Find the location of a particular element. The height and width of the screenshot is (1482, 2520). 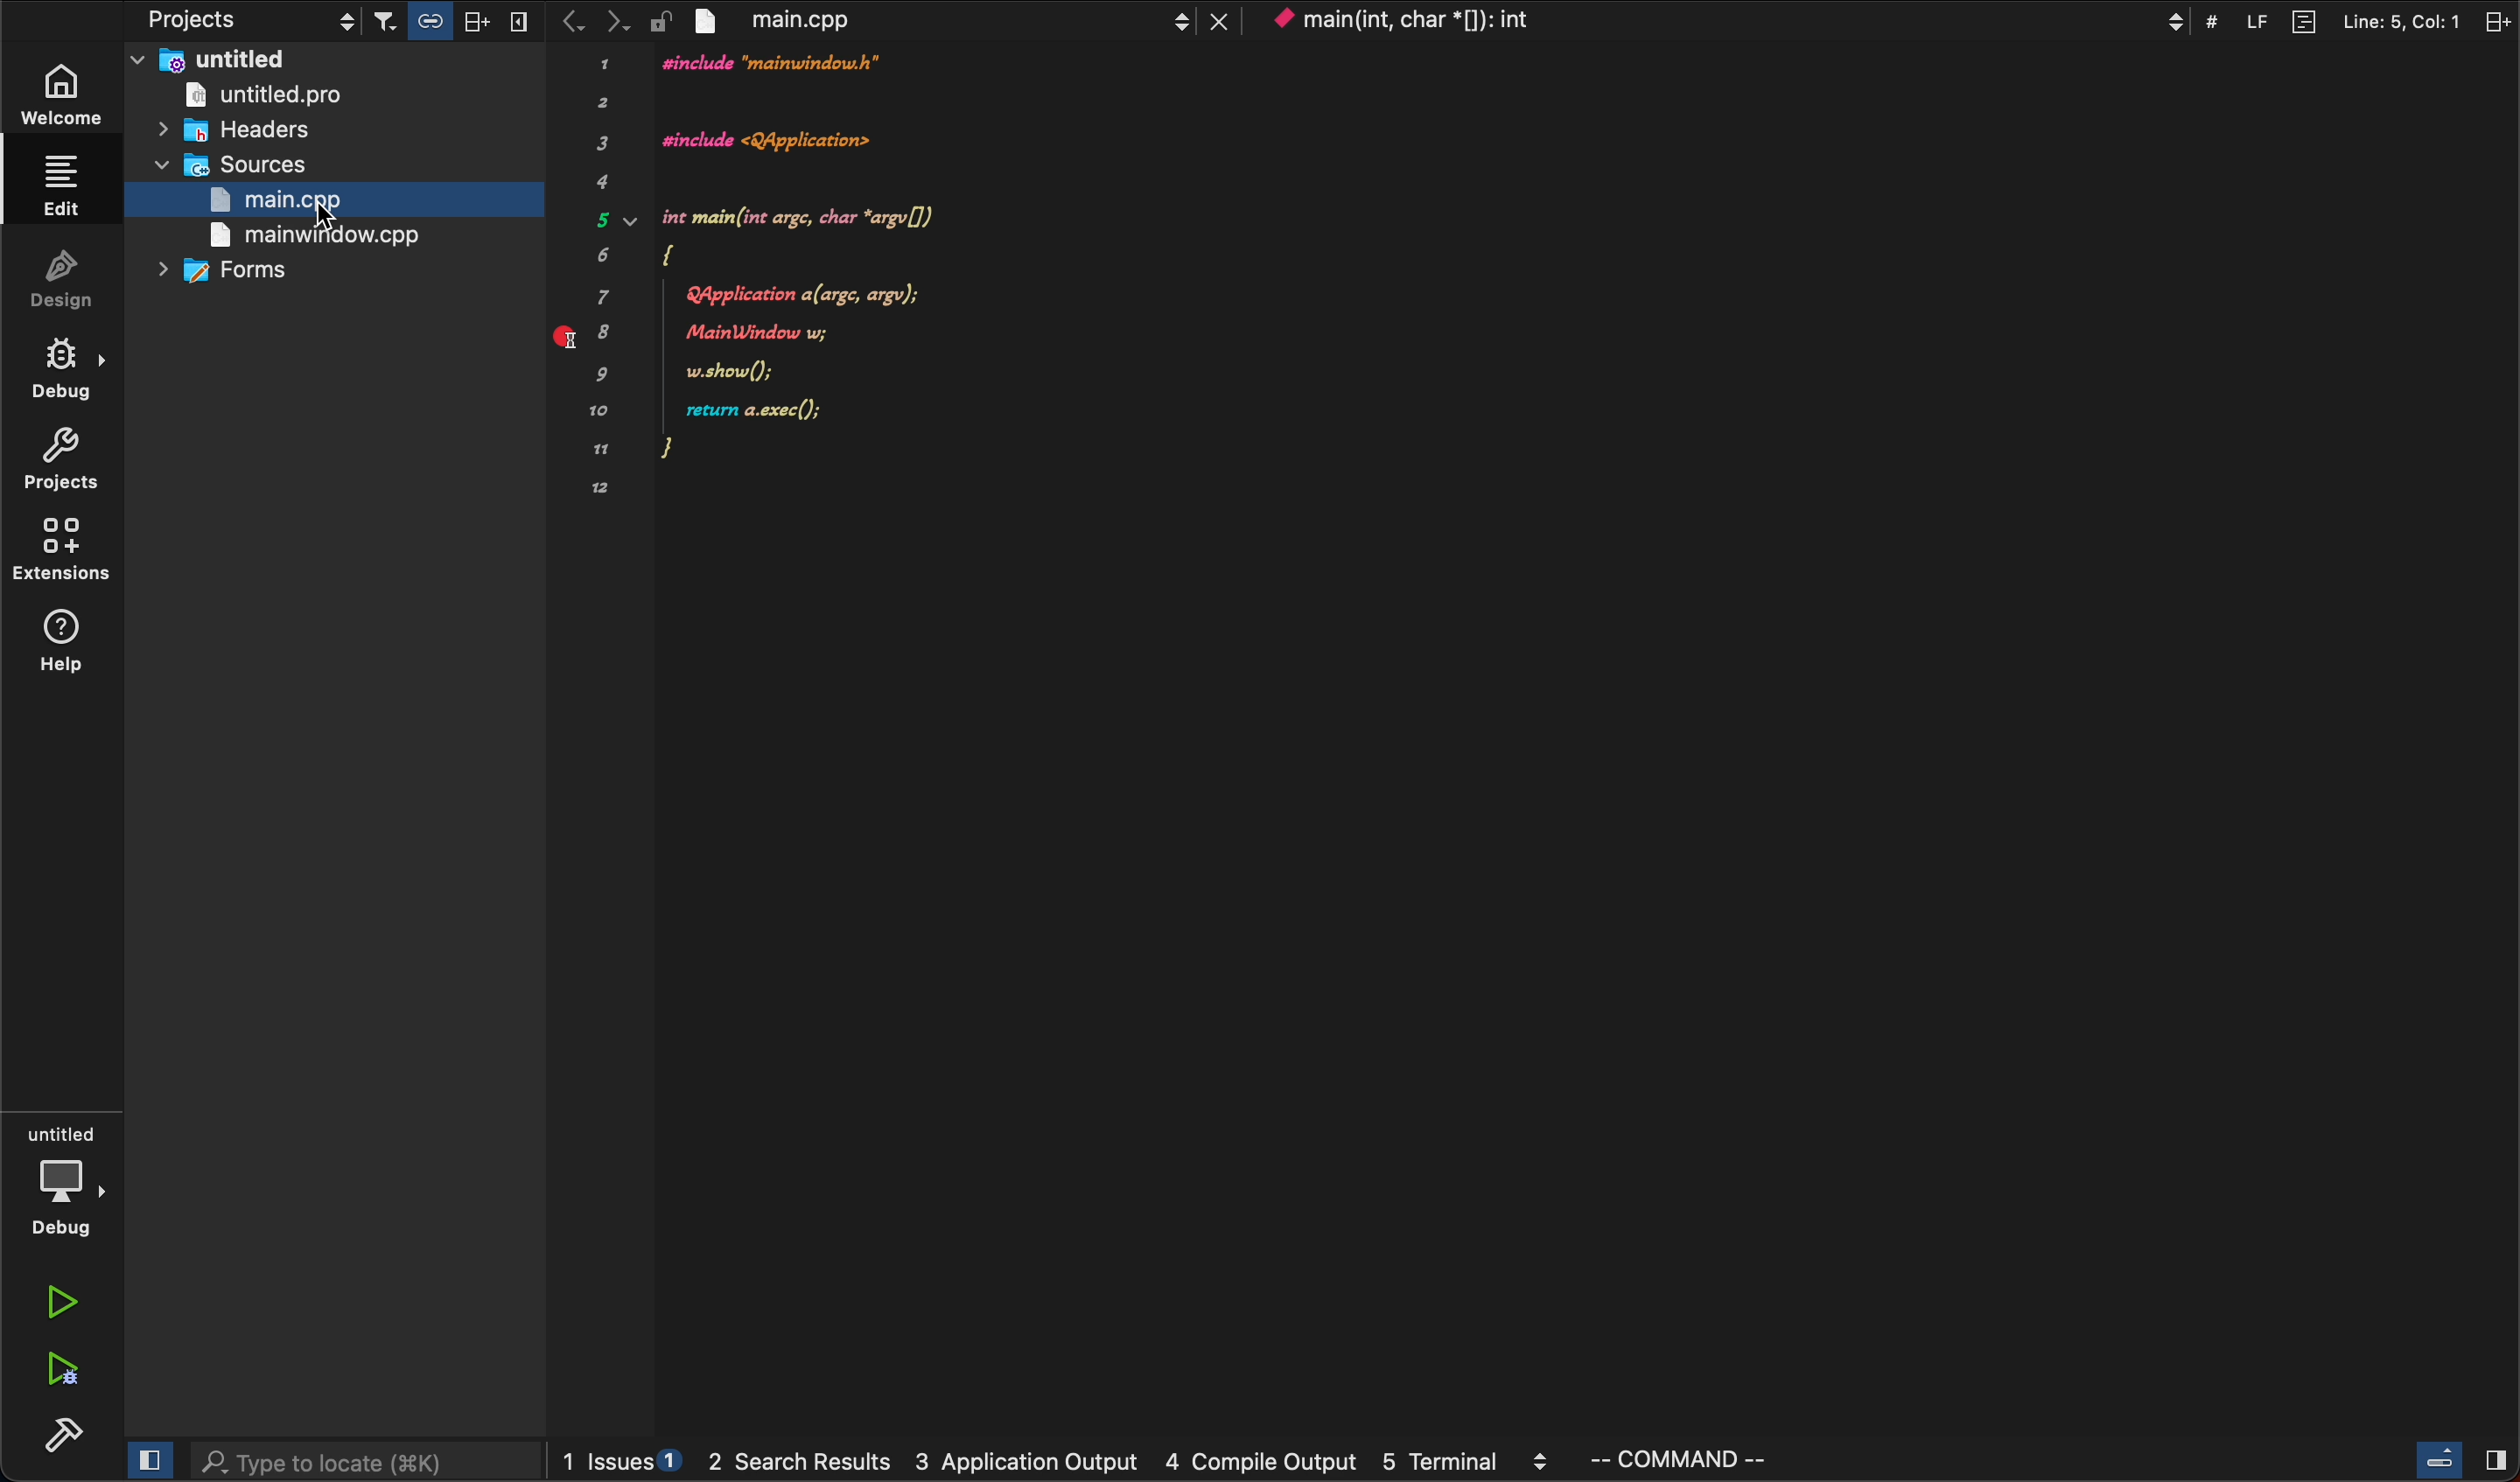

edit is located at coordinates (64, 188).